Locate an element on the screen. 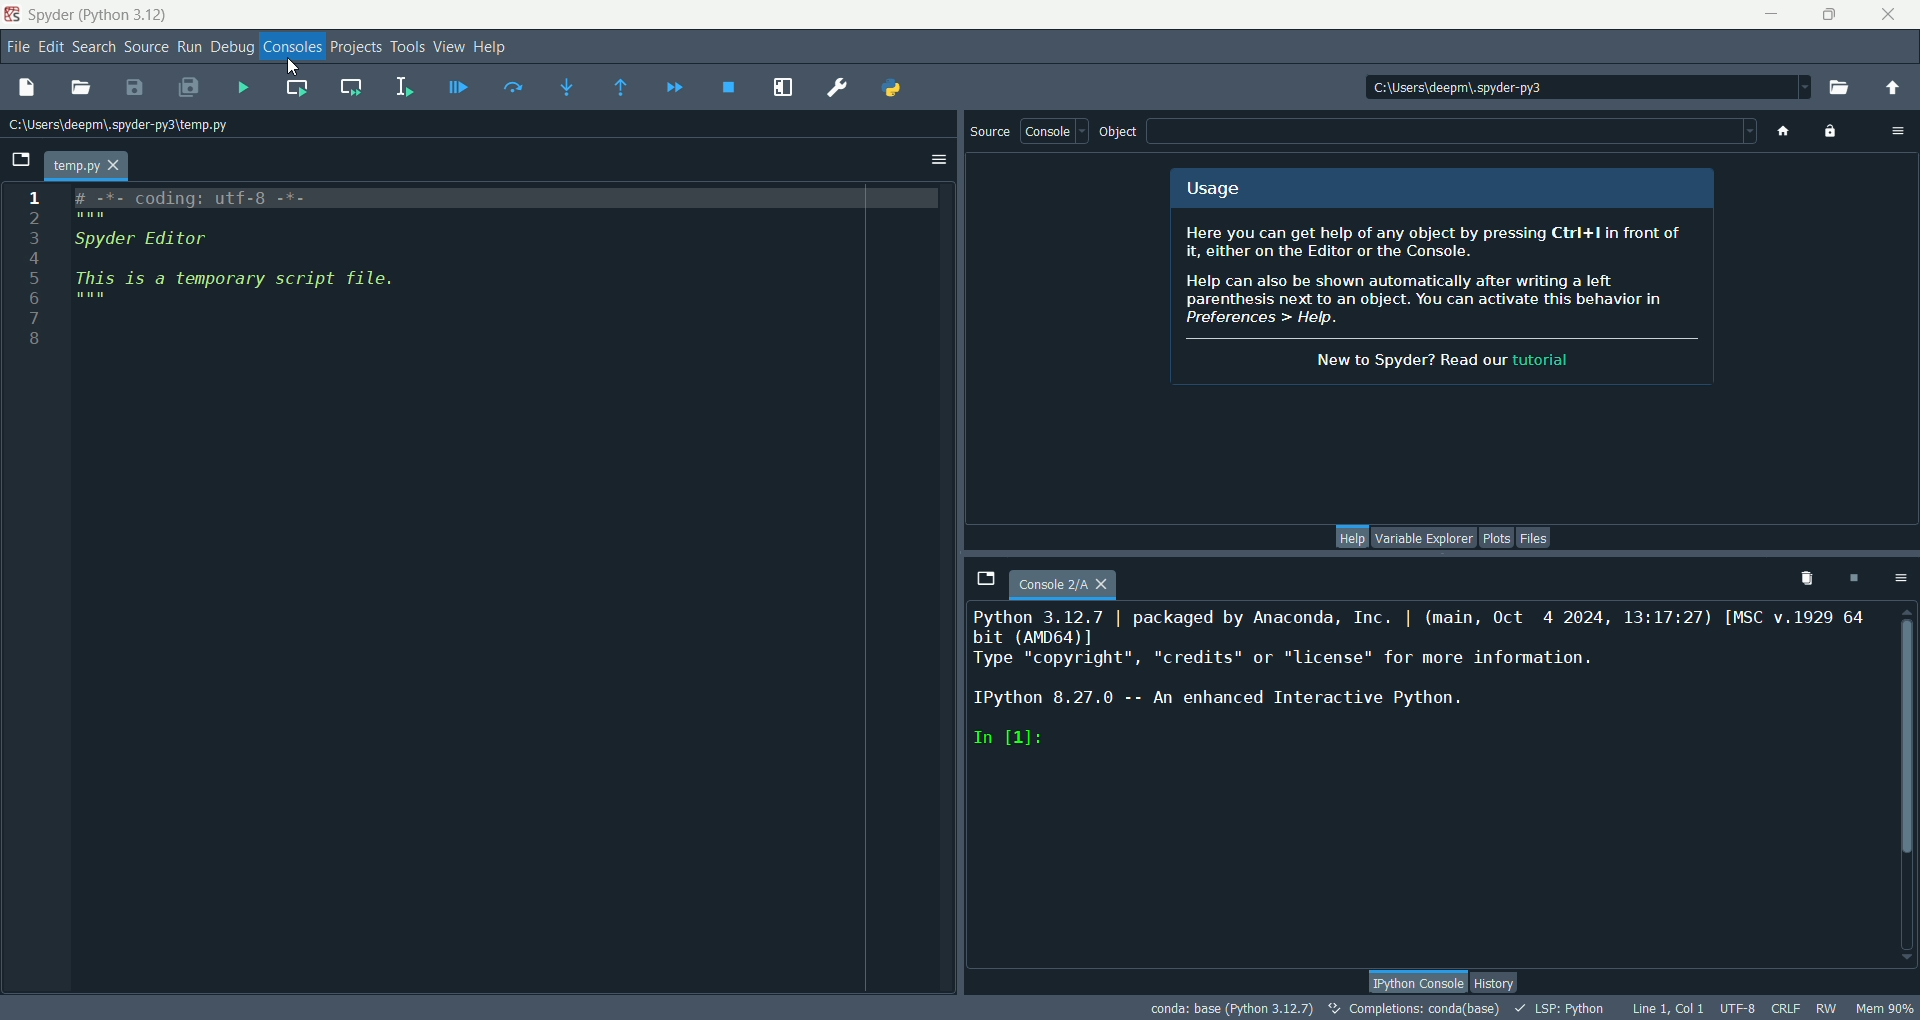 This screenshot has height=1020, width=1920. console text is located at coordinates (1418, 689).